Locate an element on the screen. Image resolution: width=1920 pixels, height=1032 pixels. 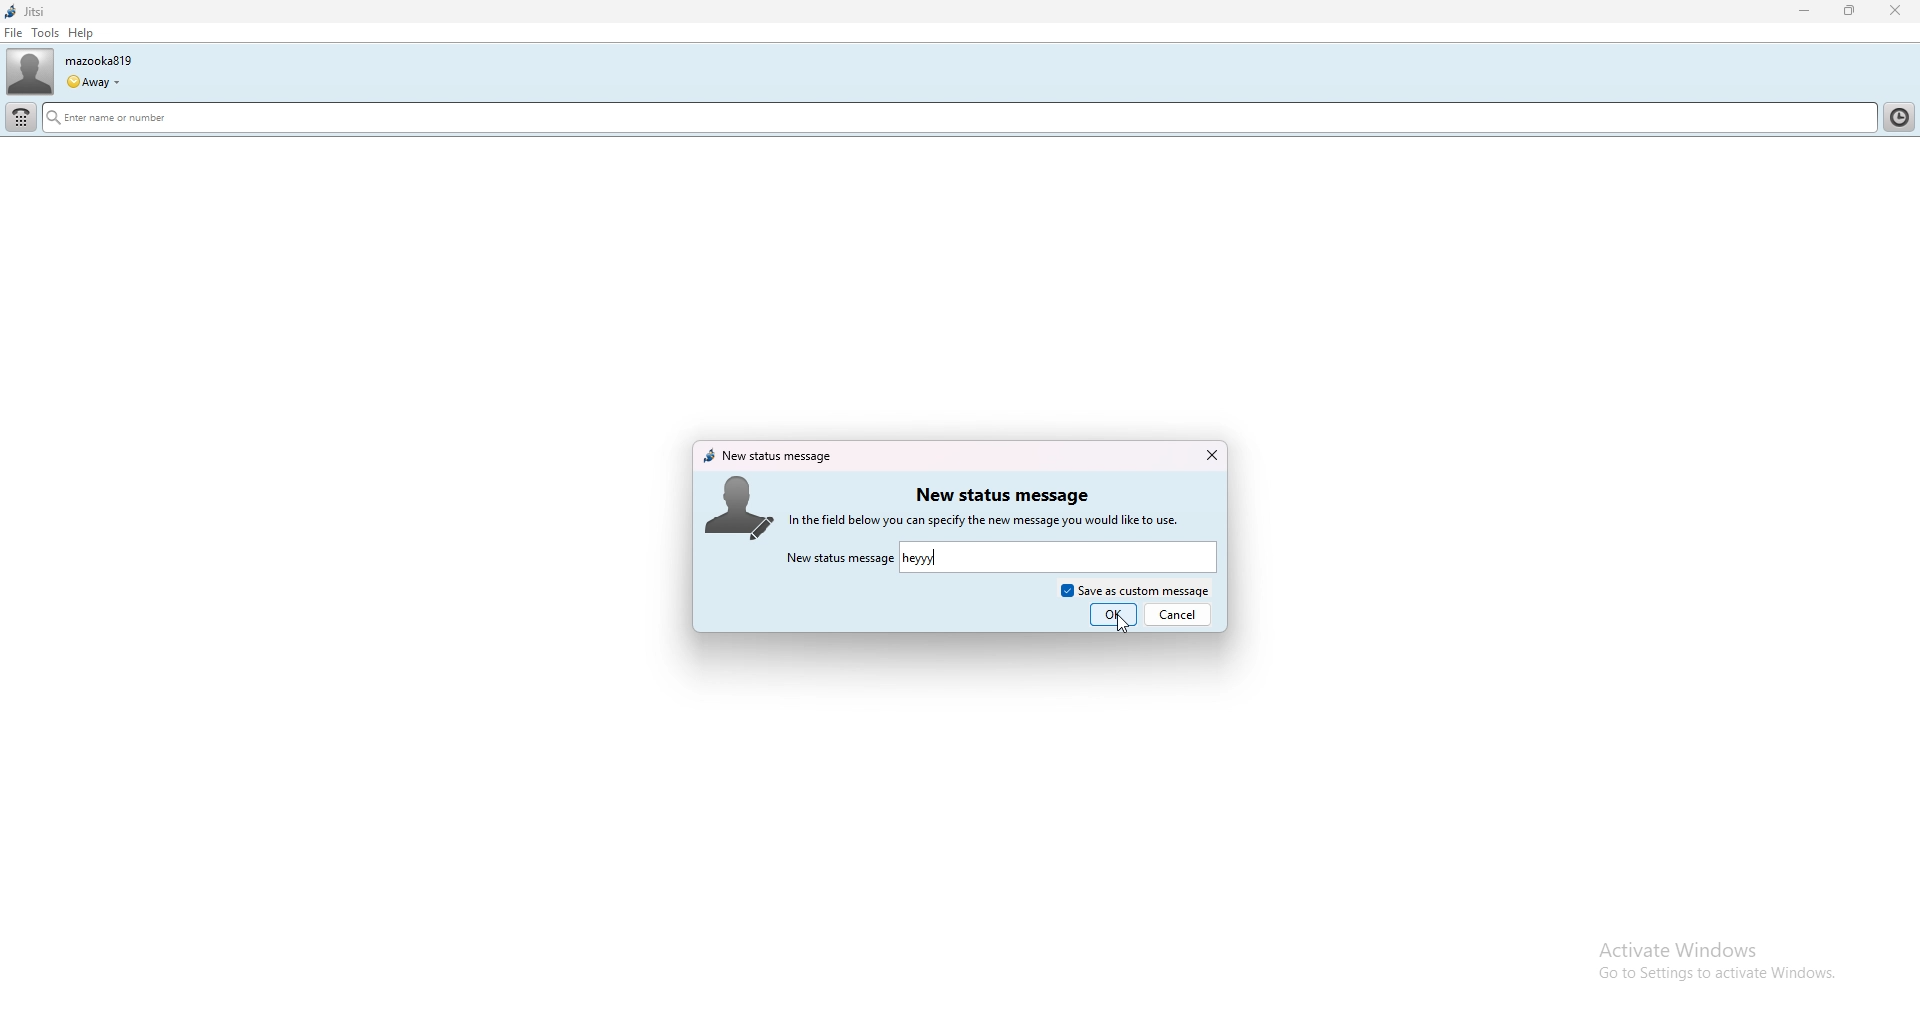
jitsi is located at coordinates (25, 12).